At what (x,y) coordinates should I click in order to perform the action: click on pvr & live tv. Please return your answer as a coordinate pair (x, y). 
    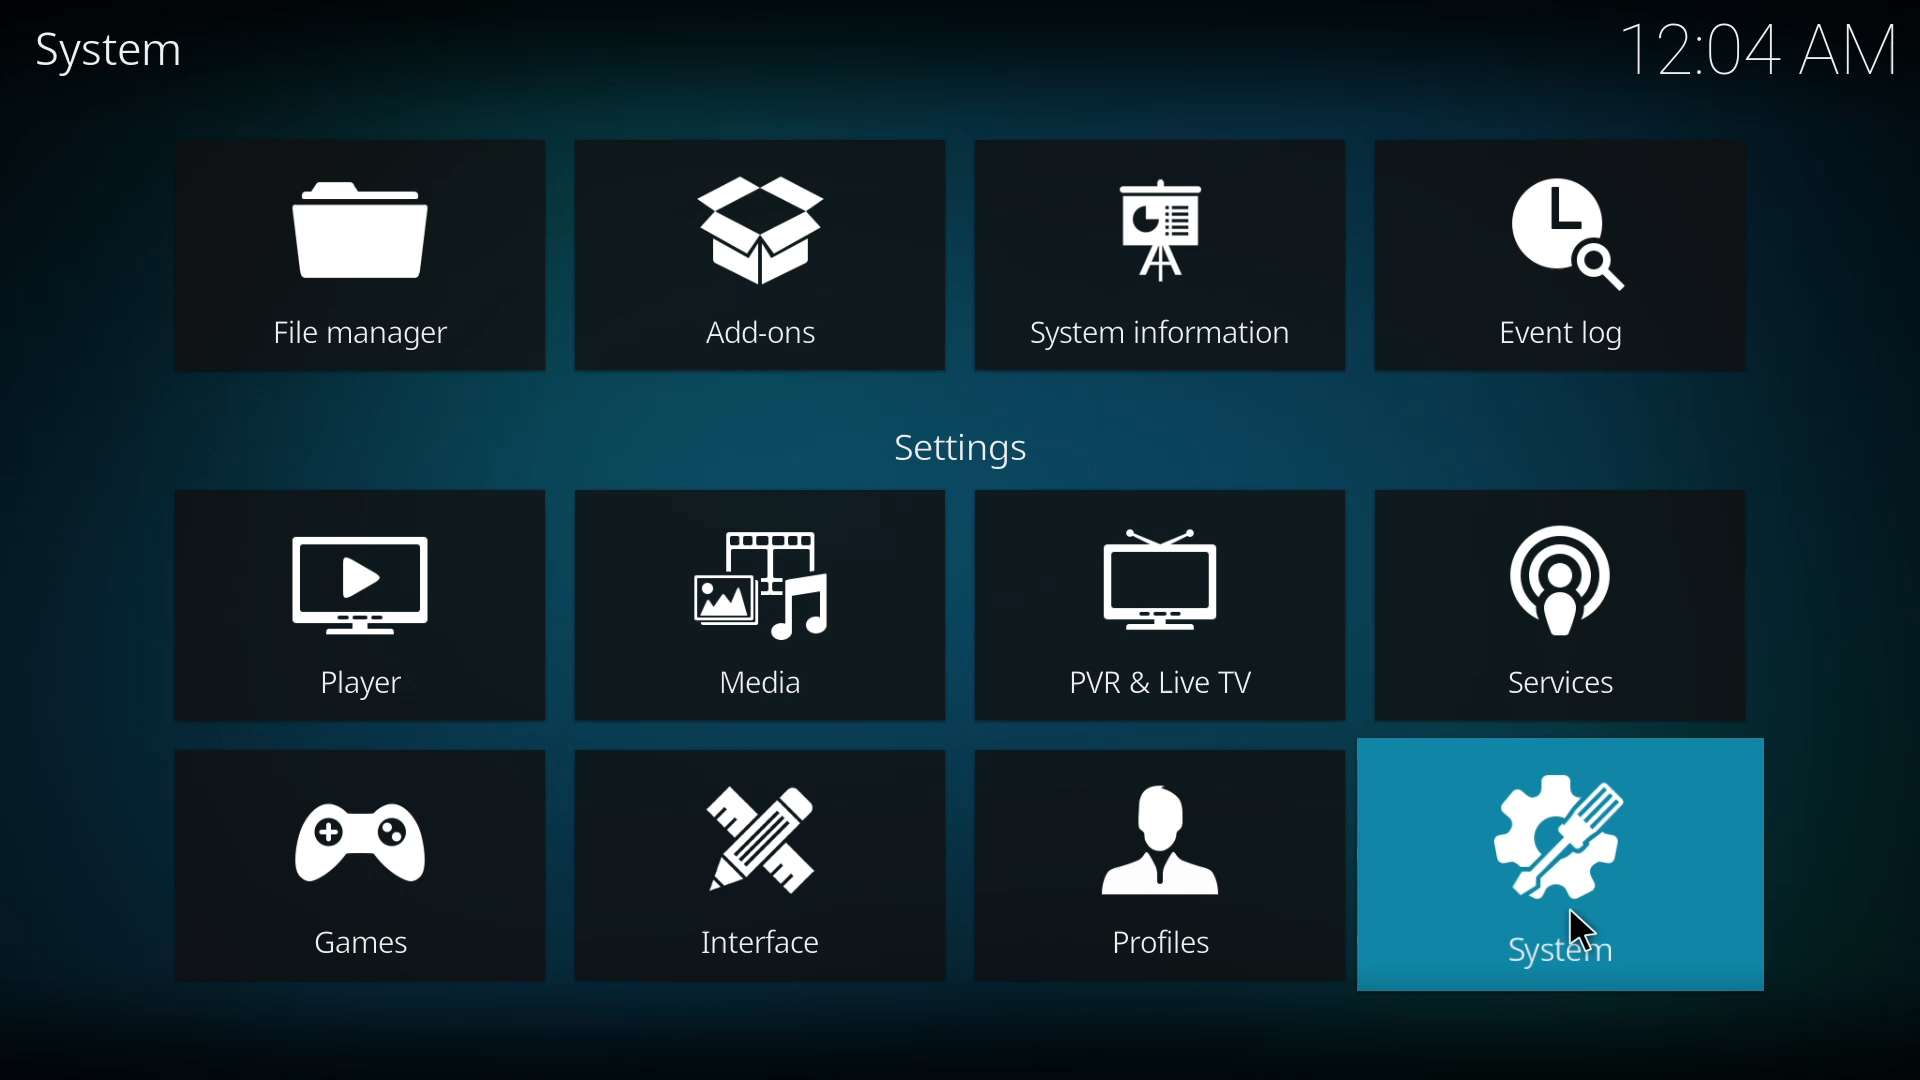
    Looking at the image, I should click on (1174, 614).